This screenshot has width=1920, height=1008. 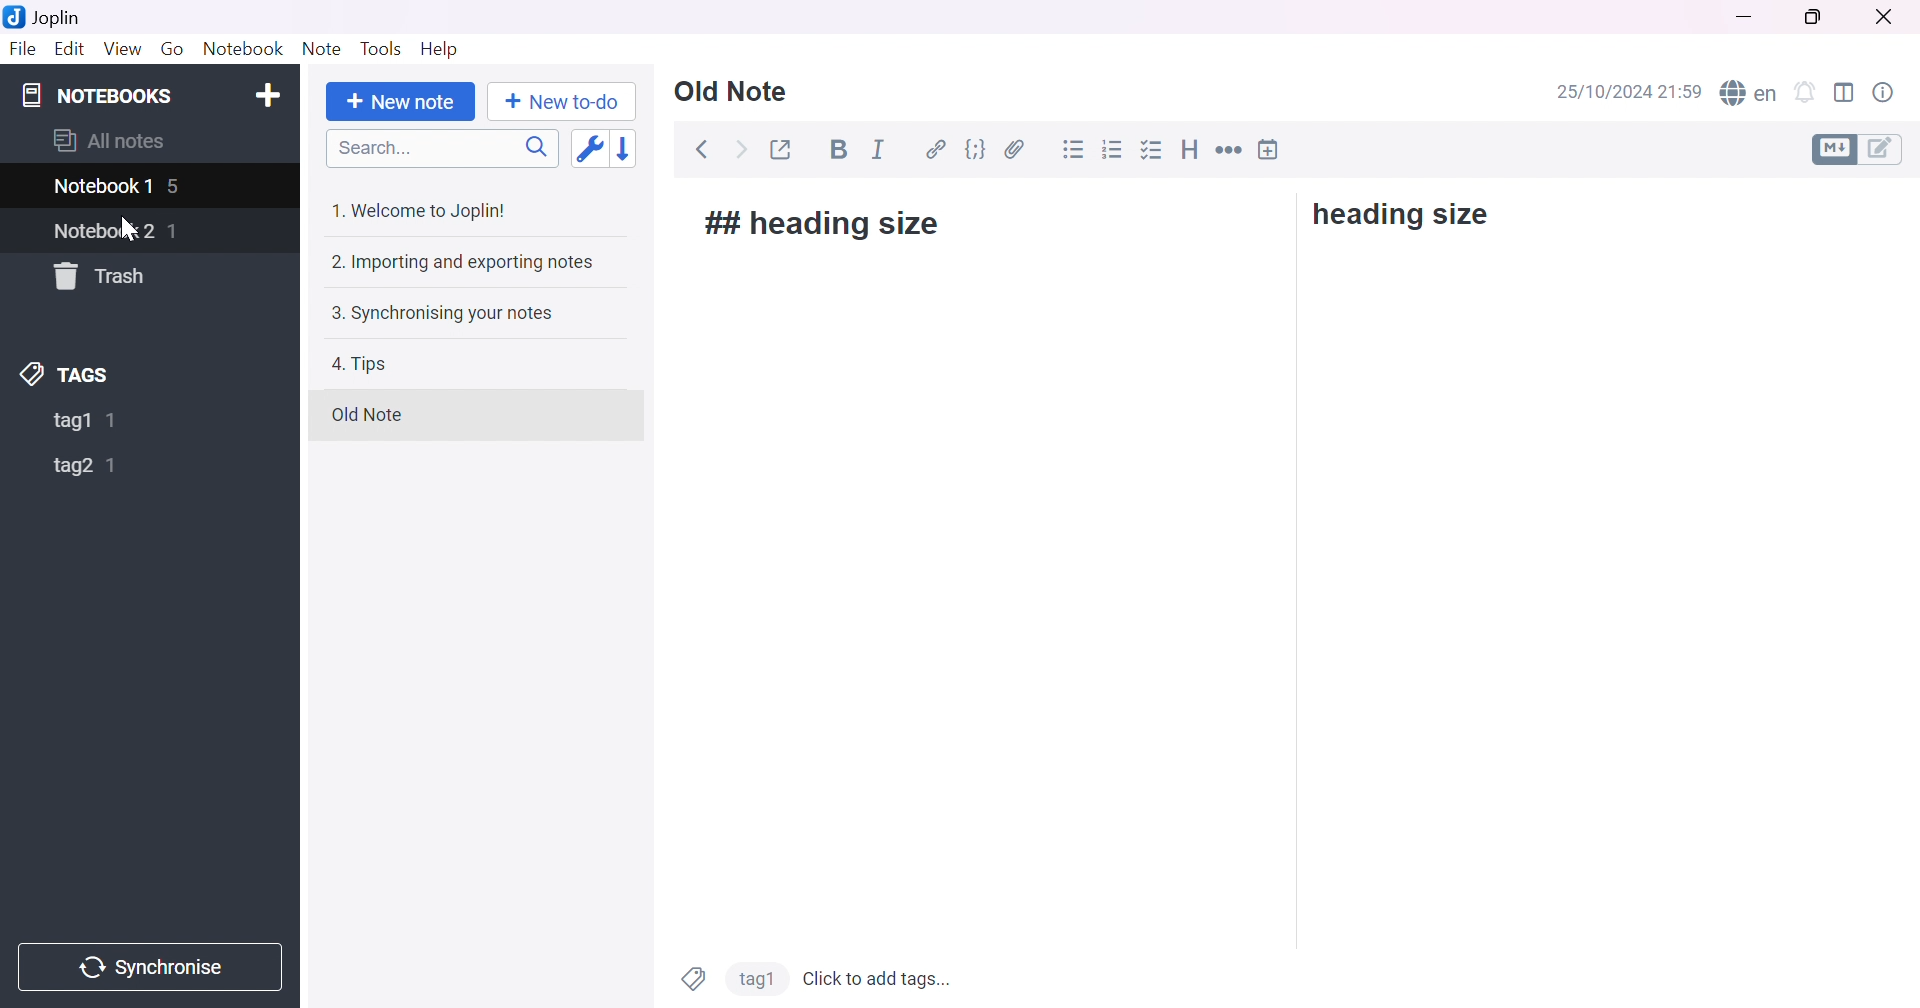 I want to click on Hyperlink, so click(x=939, y=150).